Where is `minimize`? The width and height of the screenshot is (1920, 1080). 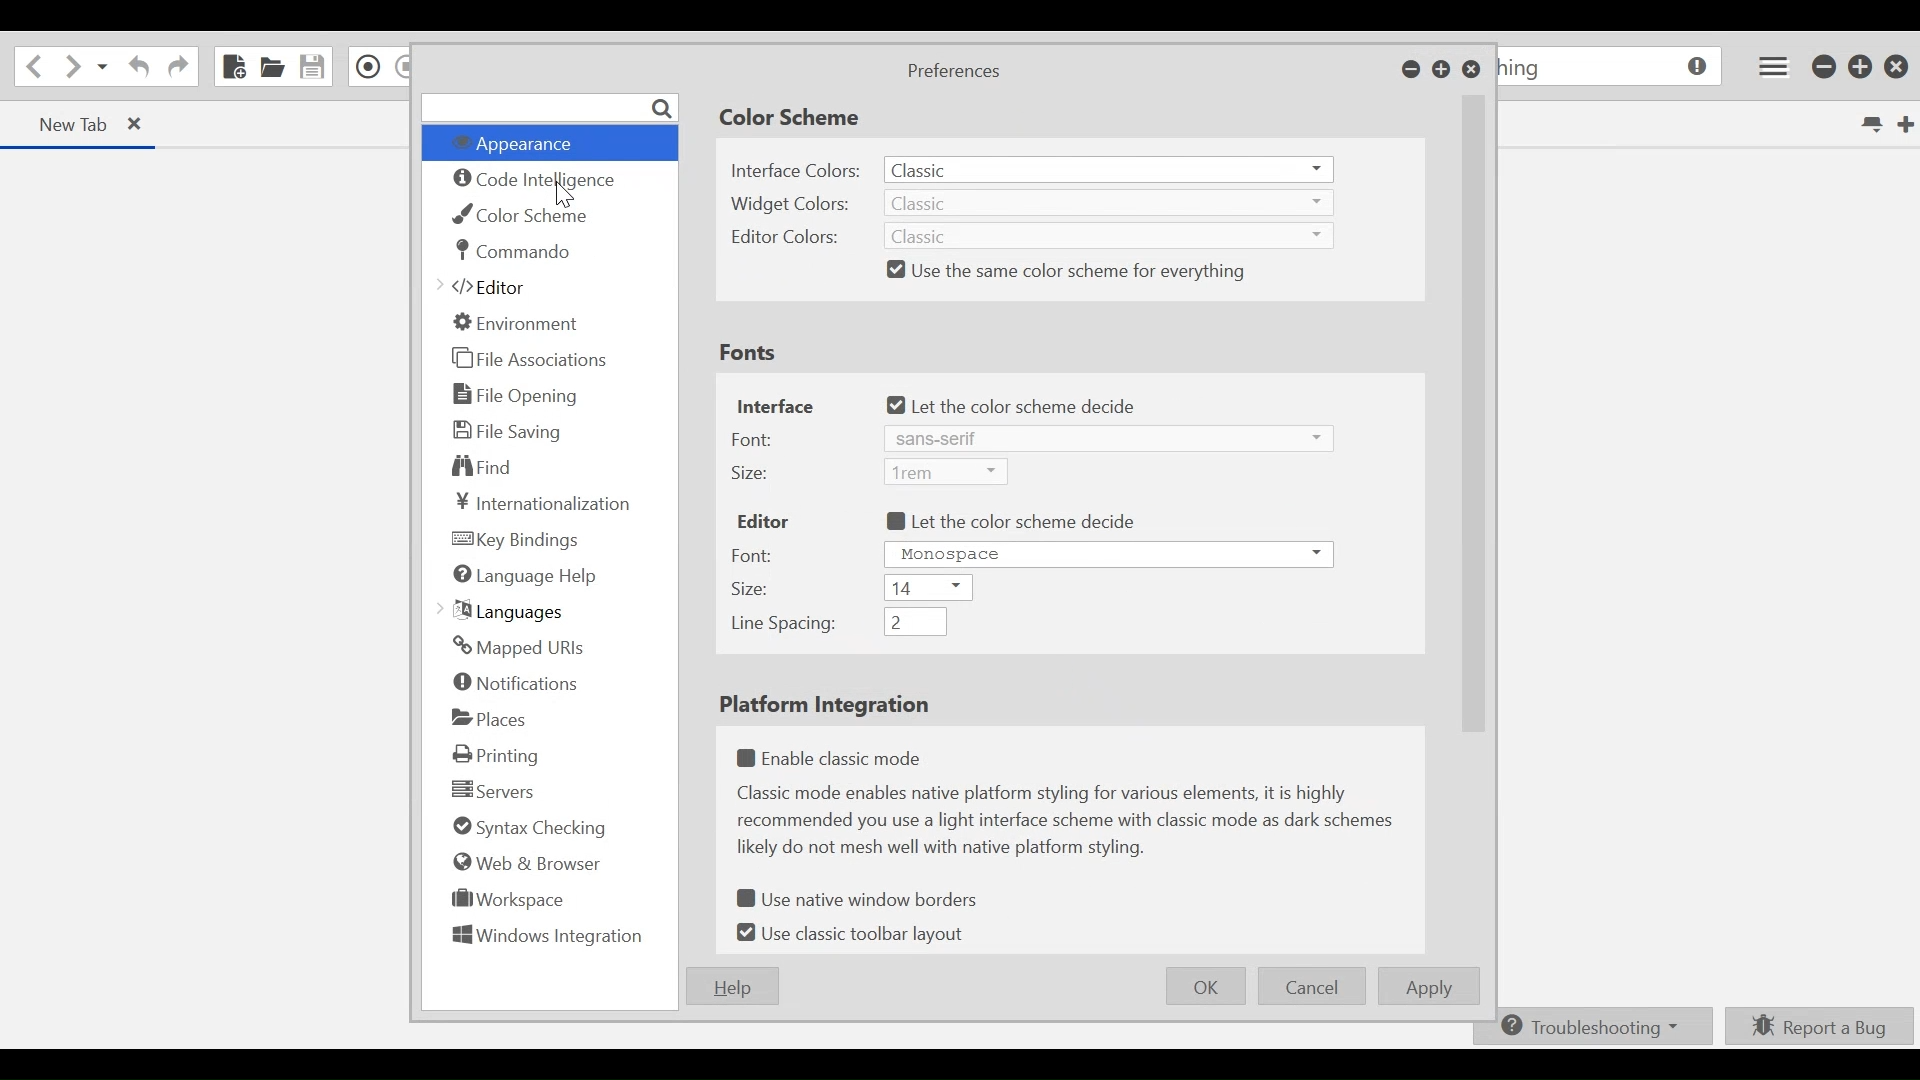 minimize is located at coordinates (1411, 71).